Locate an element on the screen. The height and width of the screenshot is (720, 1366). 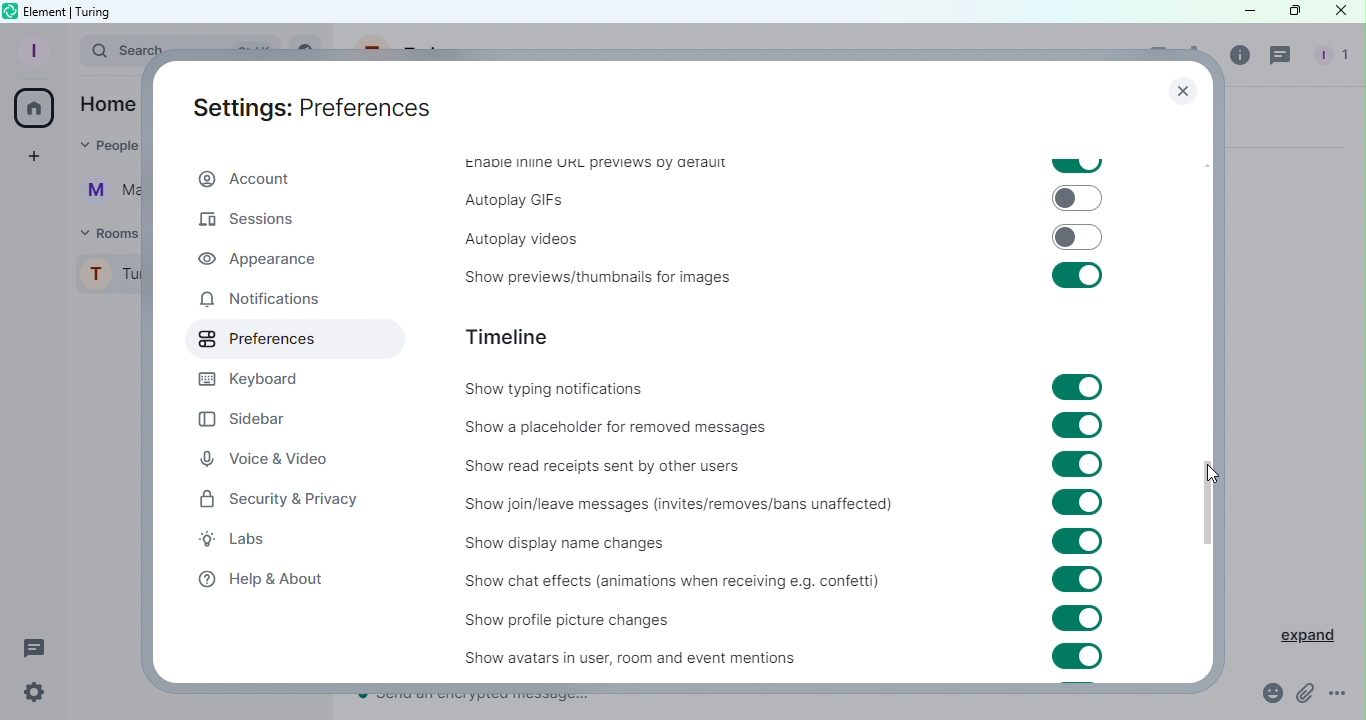
Toggle is located at coordinates (1077, 580).